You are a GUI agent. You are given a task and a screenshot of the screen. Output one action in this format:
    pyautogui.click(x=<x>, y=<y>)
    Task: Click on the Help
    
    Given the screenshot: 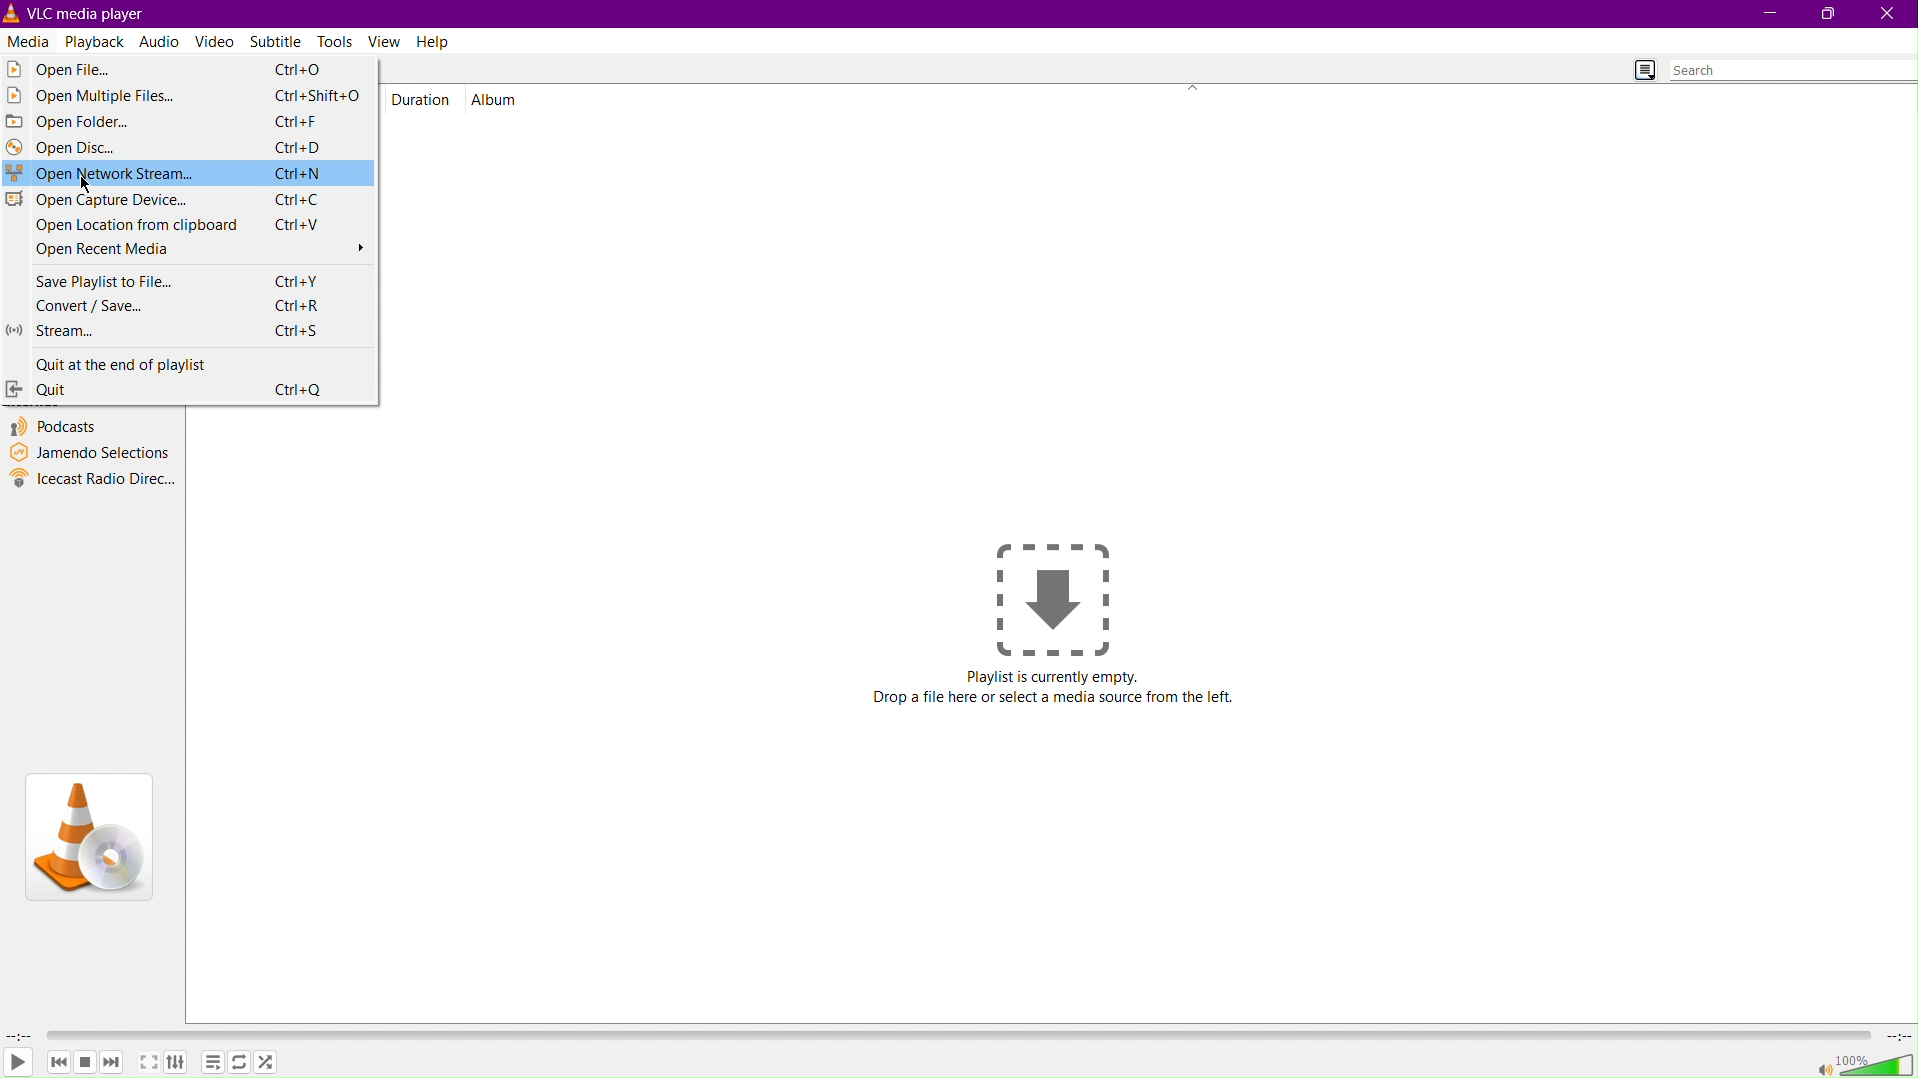 What is the action you would take?
    pyautogui.click(x=432, y=42)
    